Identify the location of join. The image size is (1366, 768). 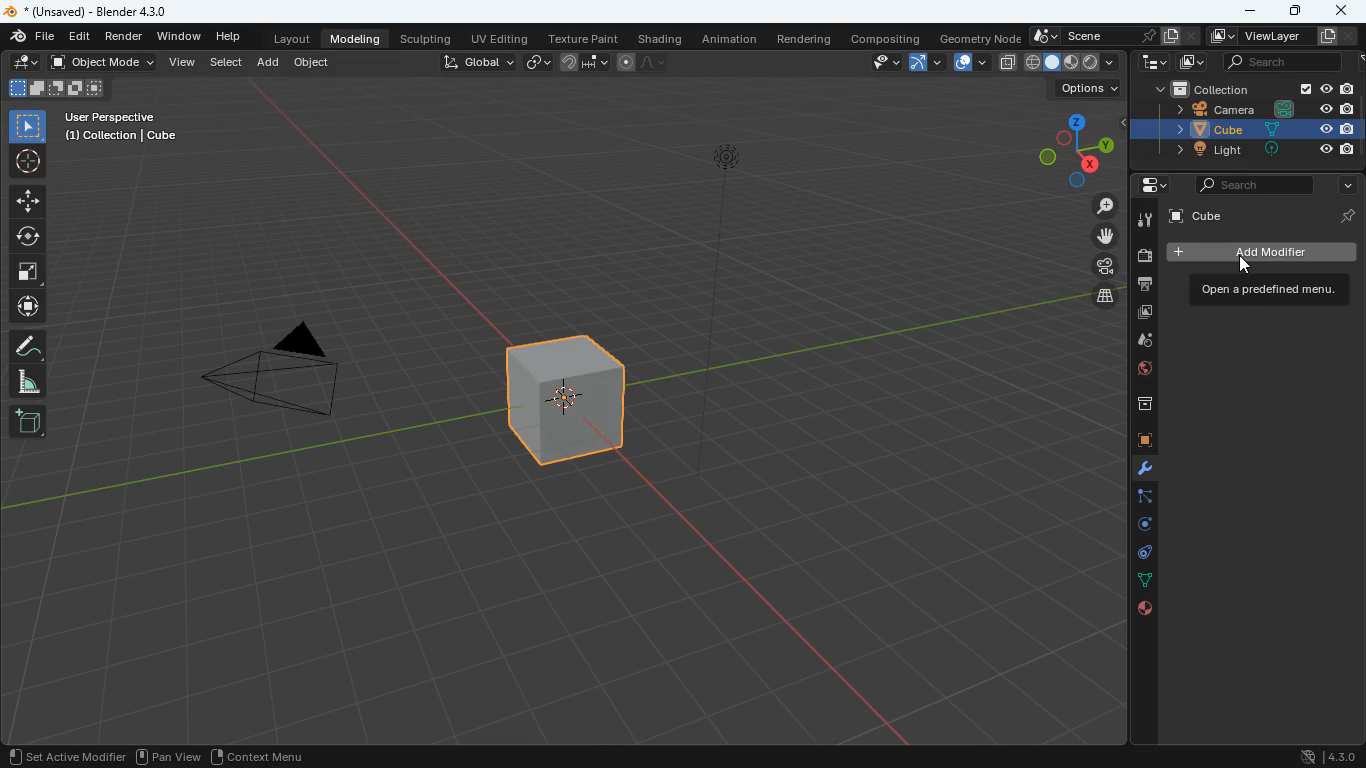
(585, 61).